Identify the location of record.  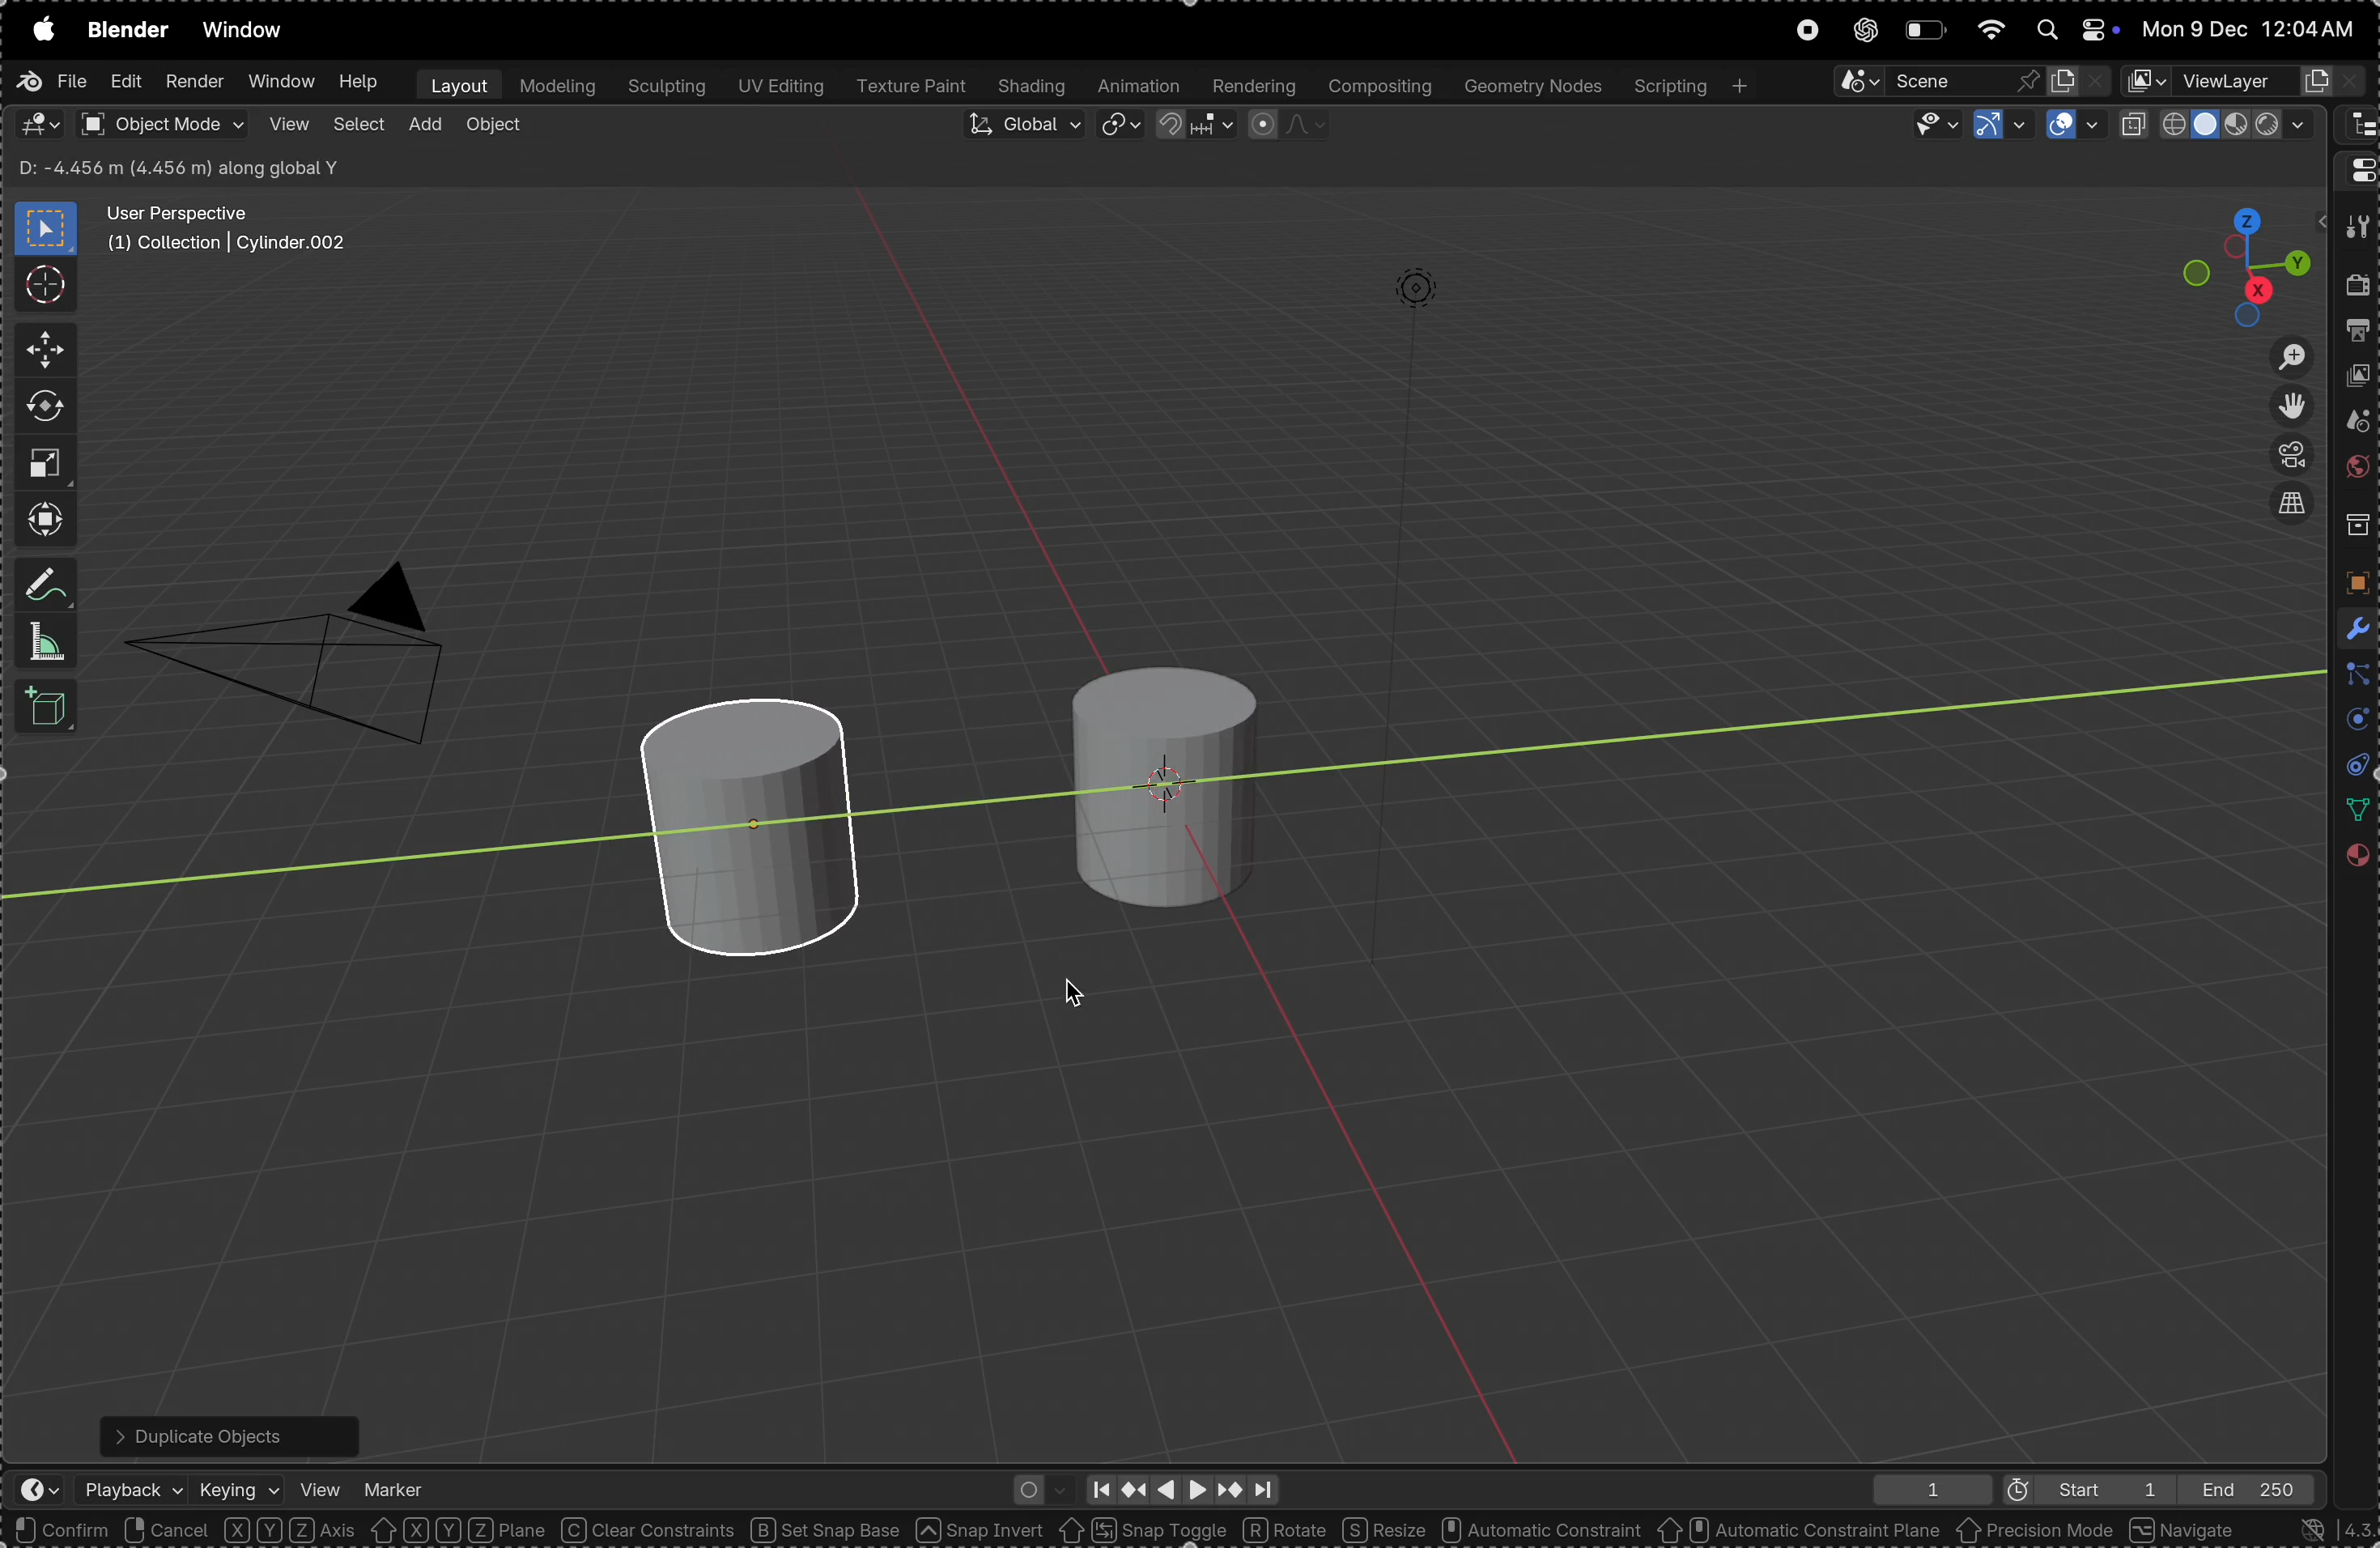
(1805, 32).